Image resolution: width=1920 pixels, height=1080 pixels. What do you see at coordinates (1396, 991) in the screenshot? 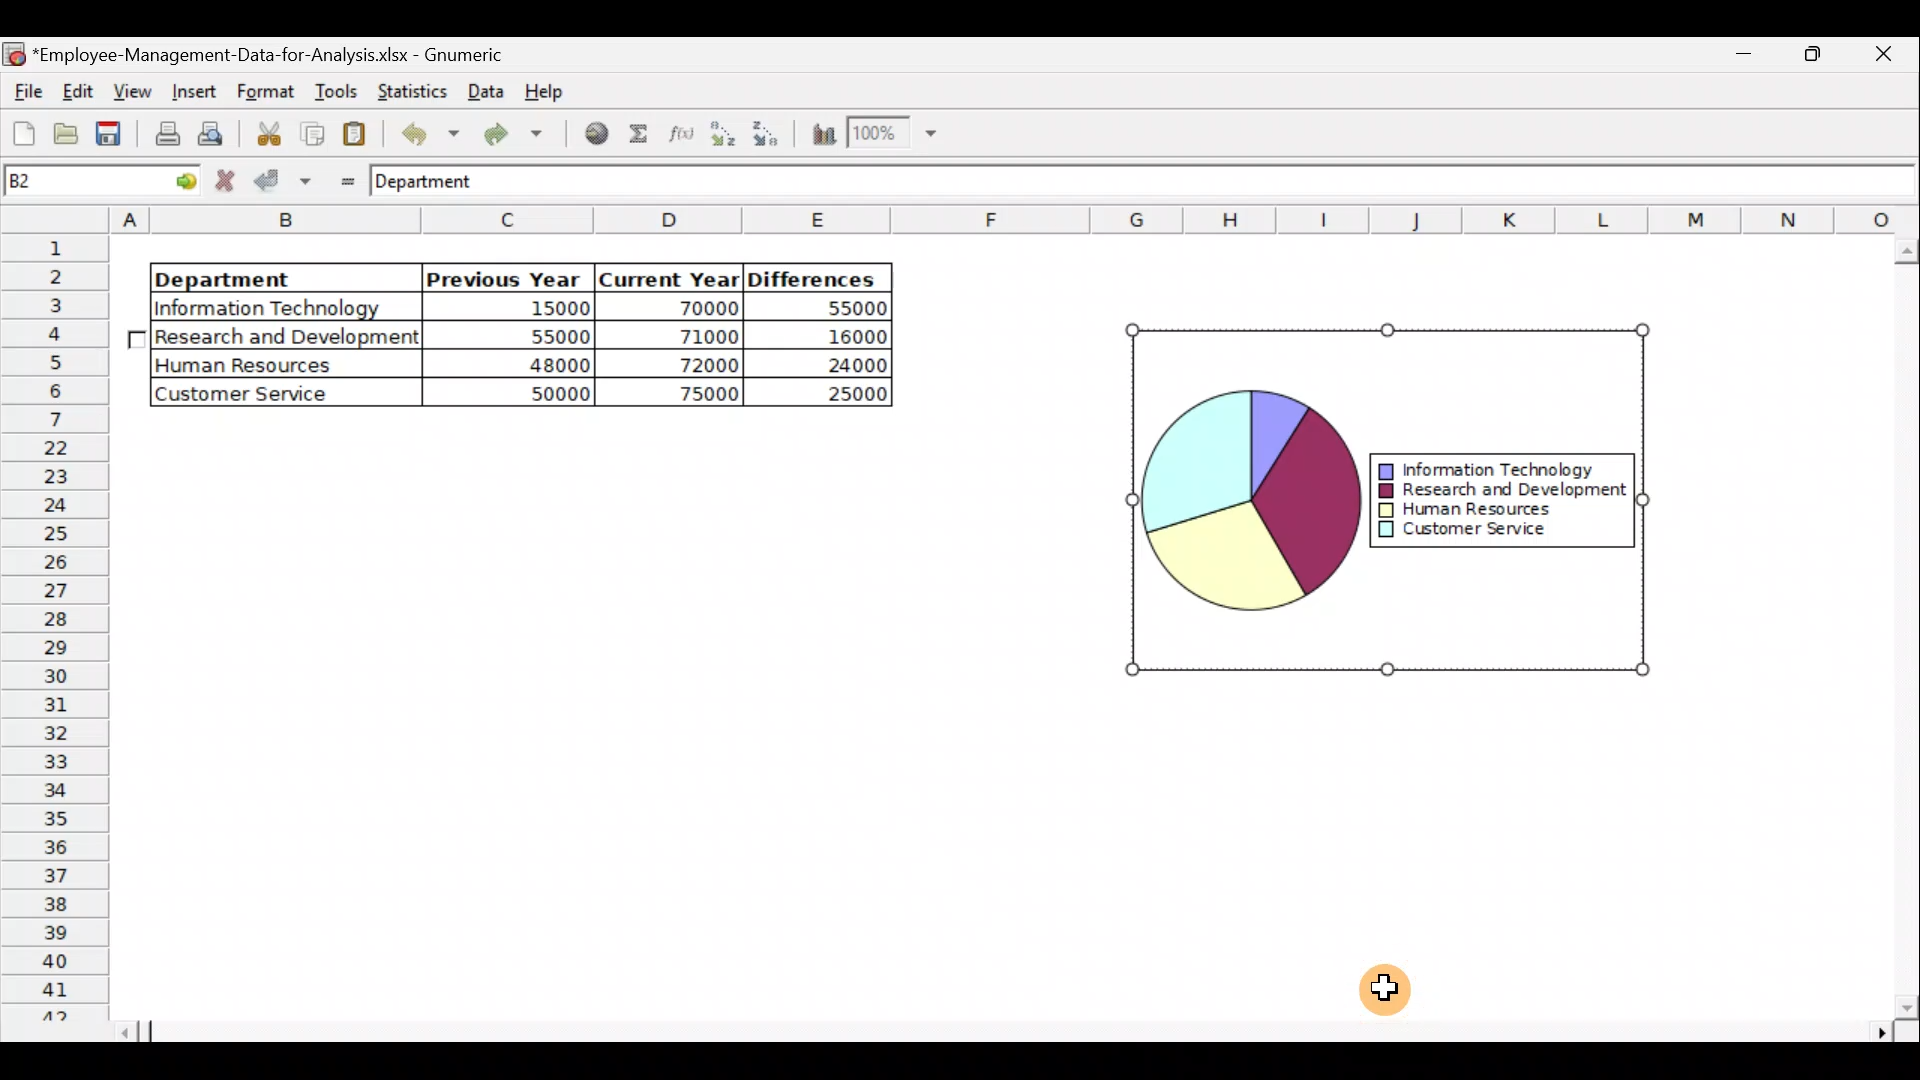
I see `Cursor` at bounding box center [1396, 991].